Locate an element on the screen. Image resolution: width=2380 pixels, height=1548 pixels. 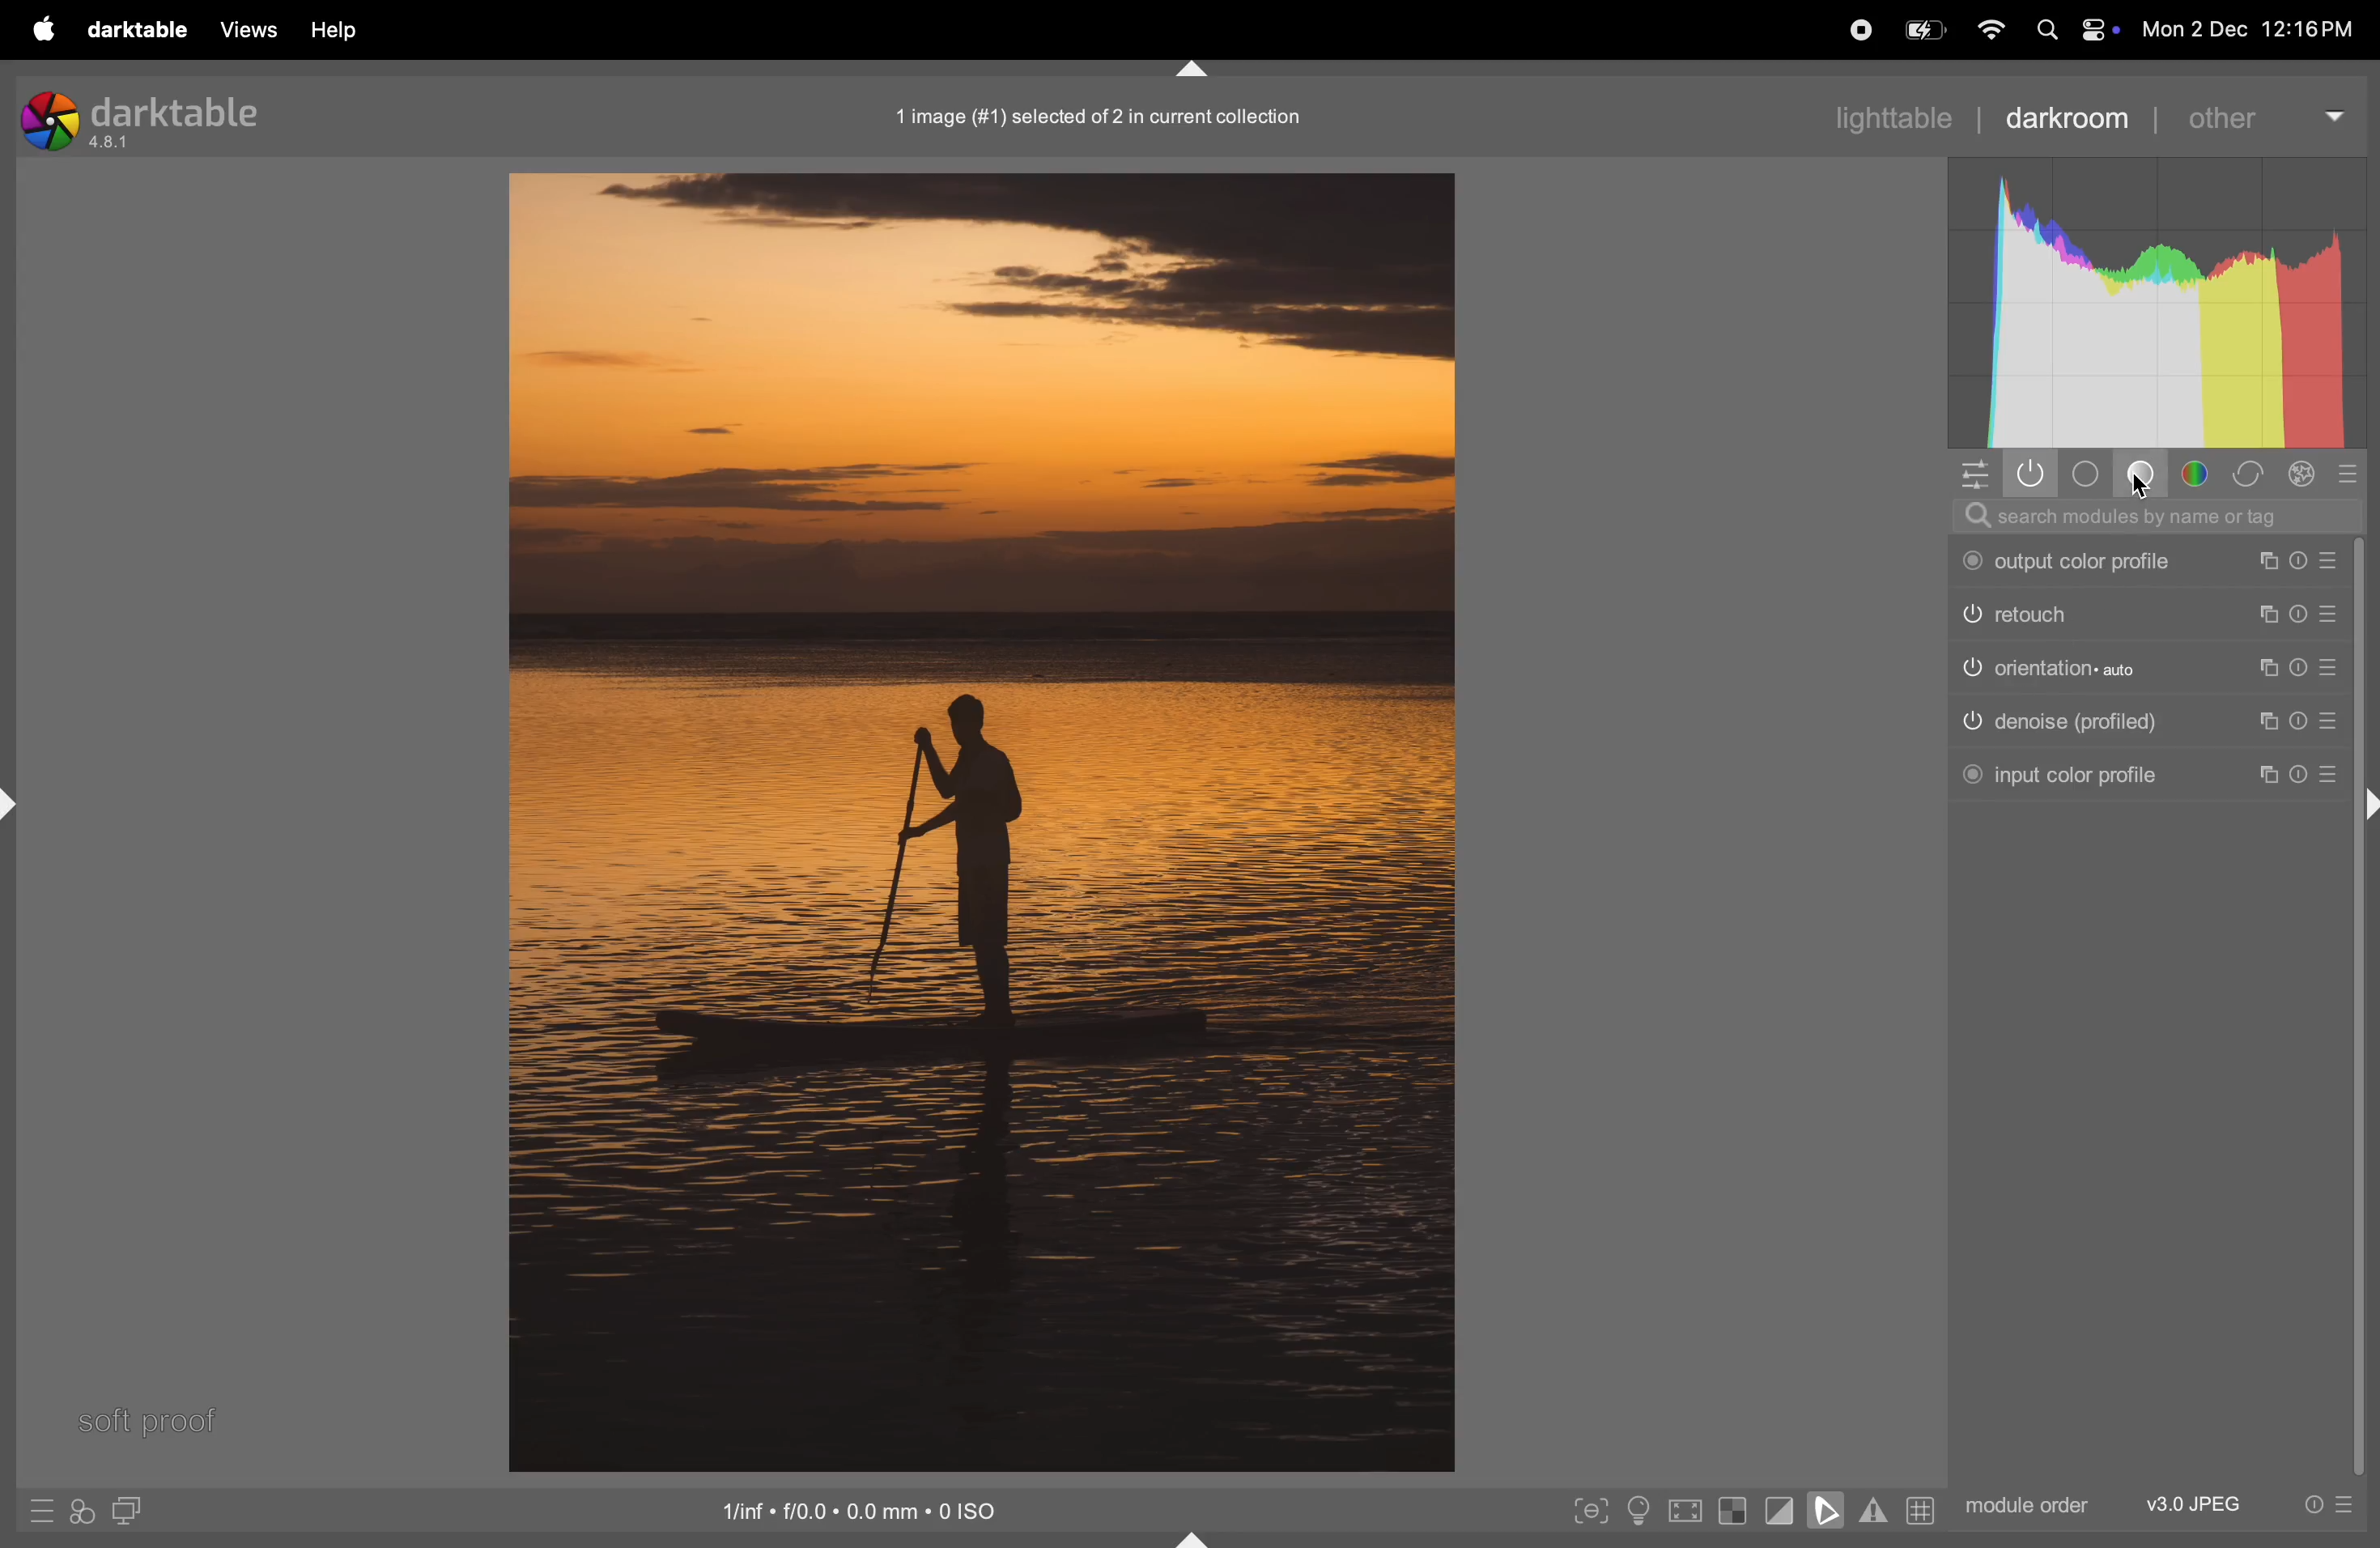
cursor is located at coordinates (2137, 482).